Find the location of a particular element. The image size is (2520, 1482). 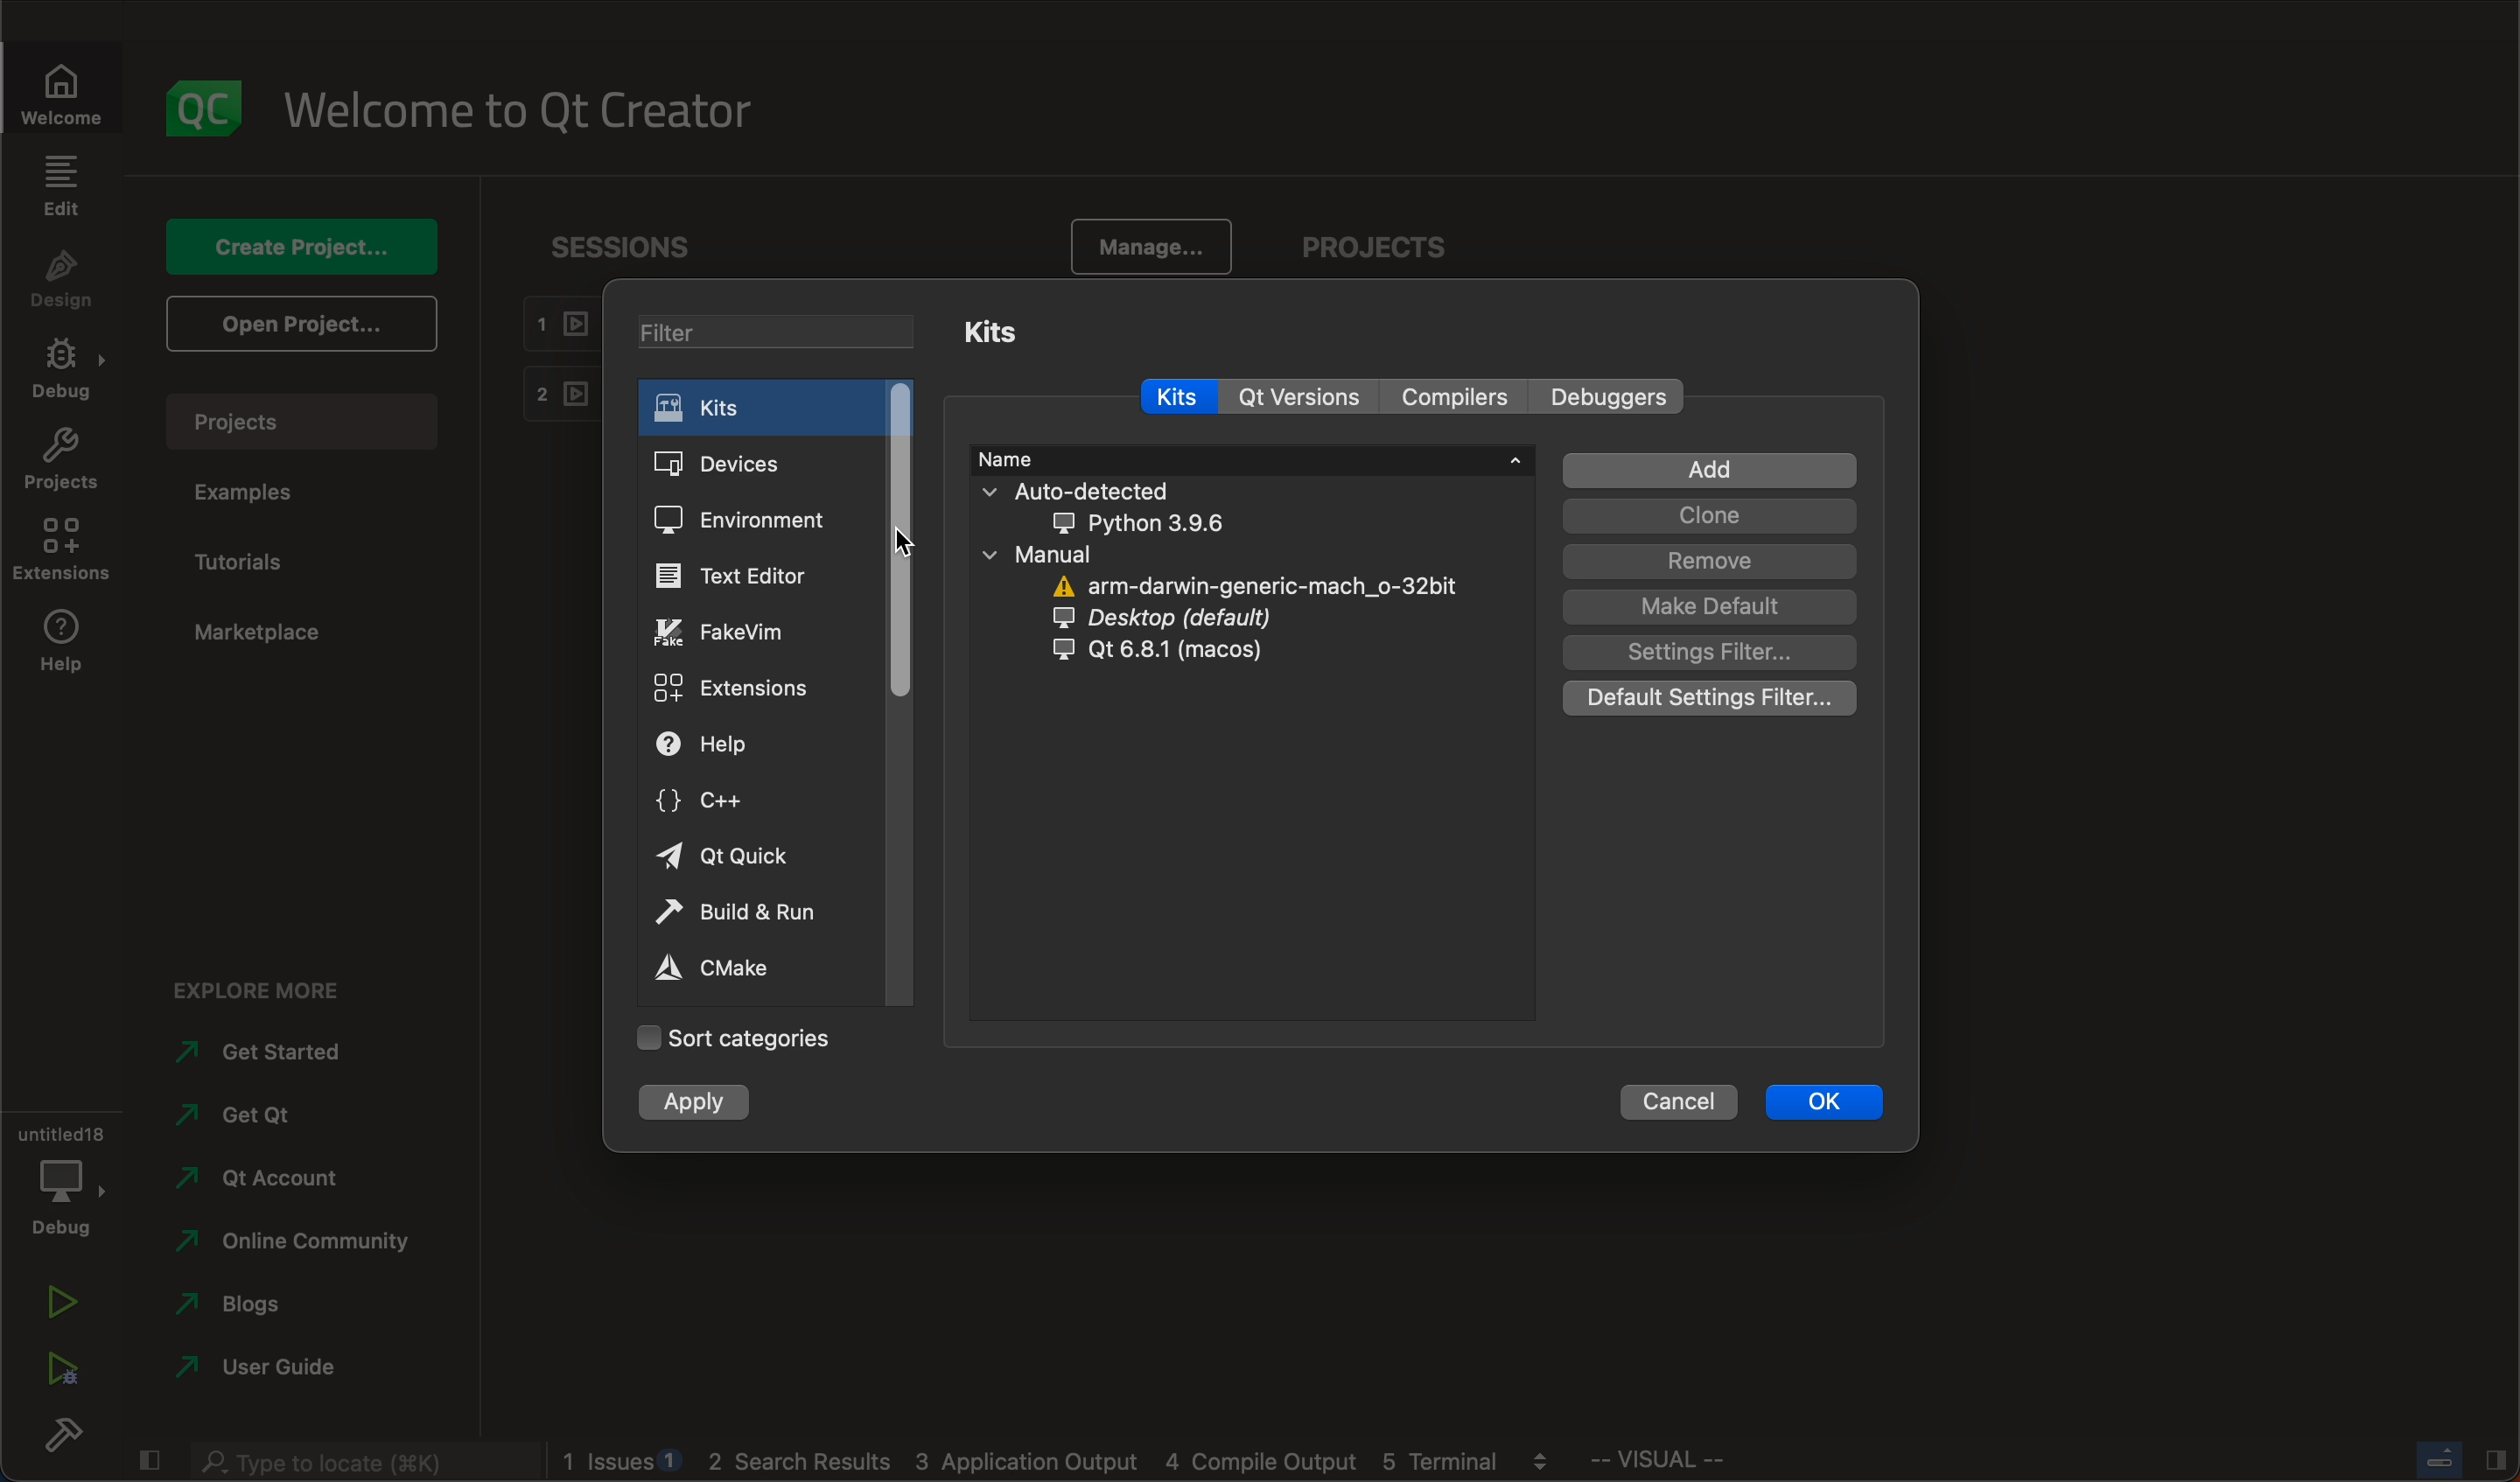

on mousedown is located at coordinates (906, 550).